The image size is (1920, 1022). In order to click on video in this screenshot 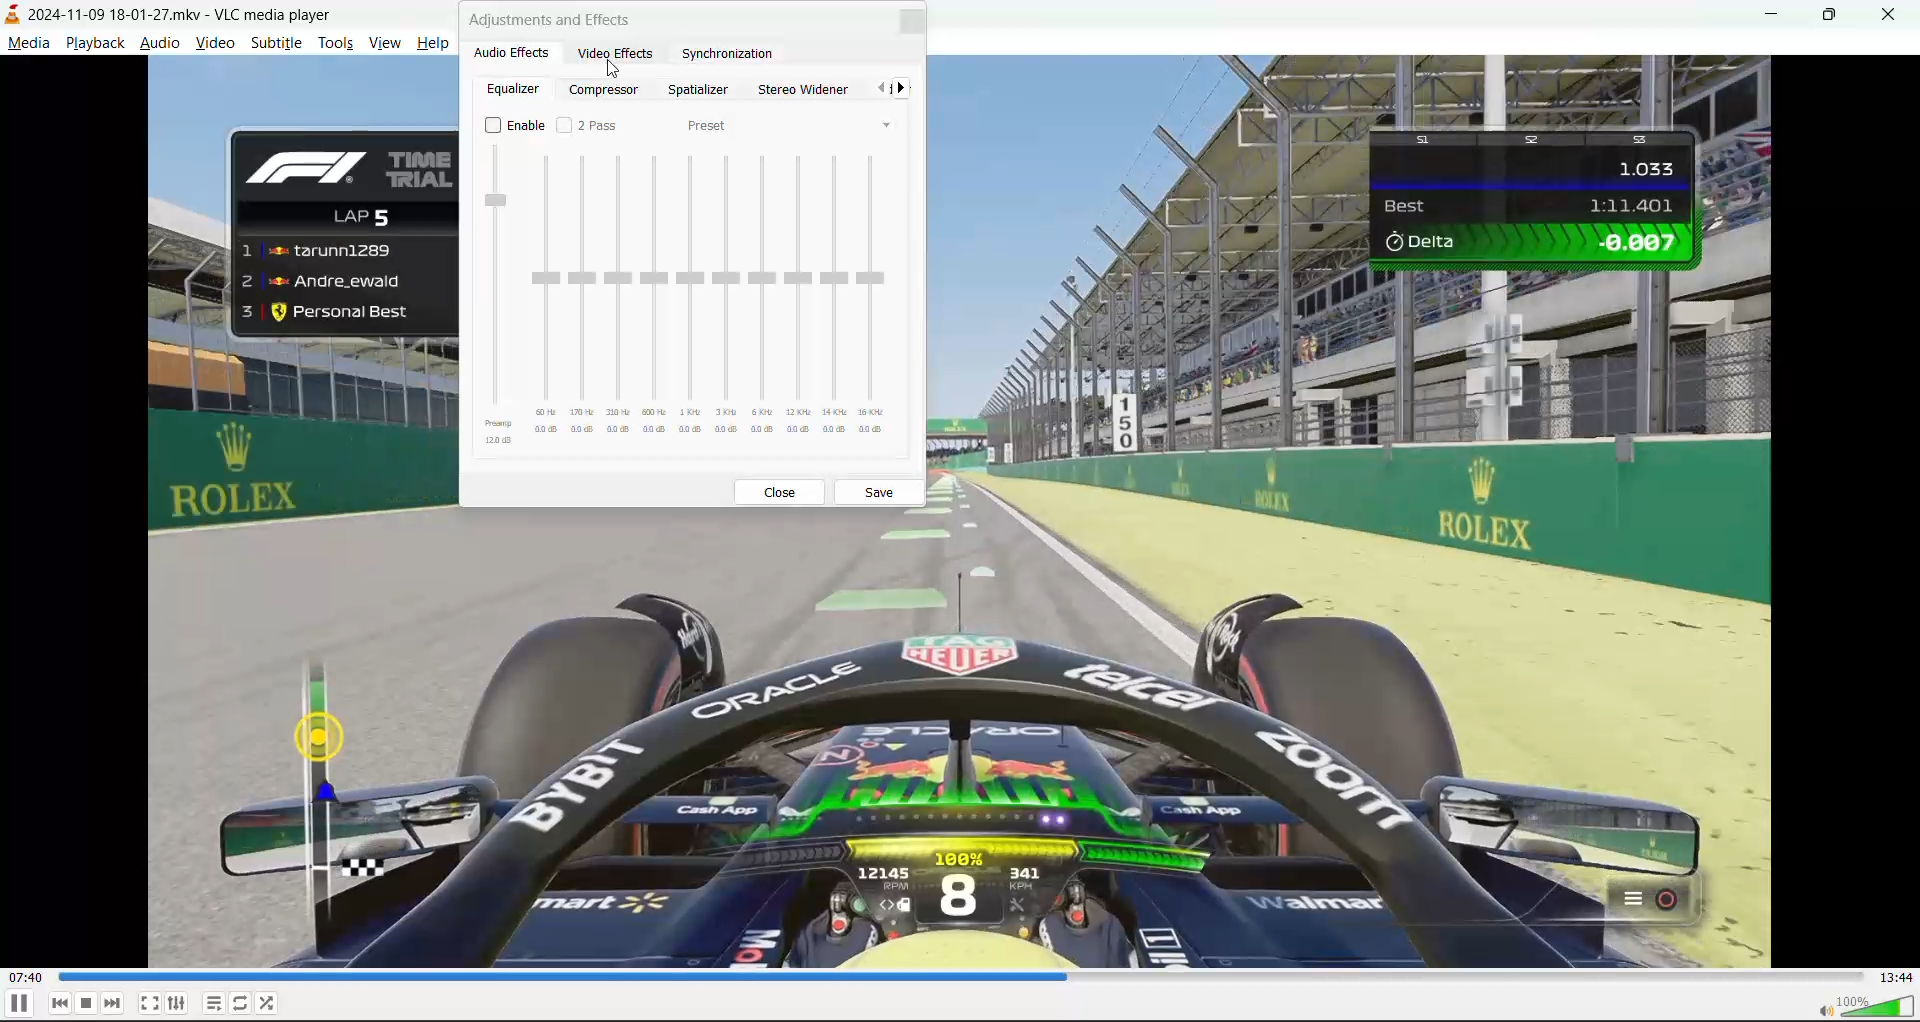, I will do `click(215, 43)`.